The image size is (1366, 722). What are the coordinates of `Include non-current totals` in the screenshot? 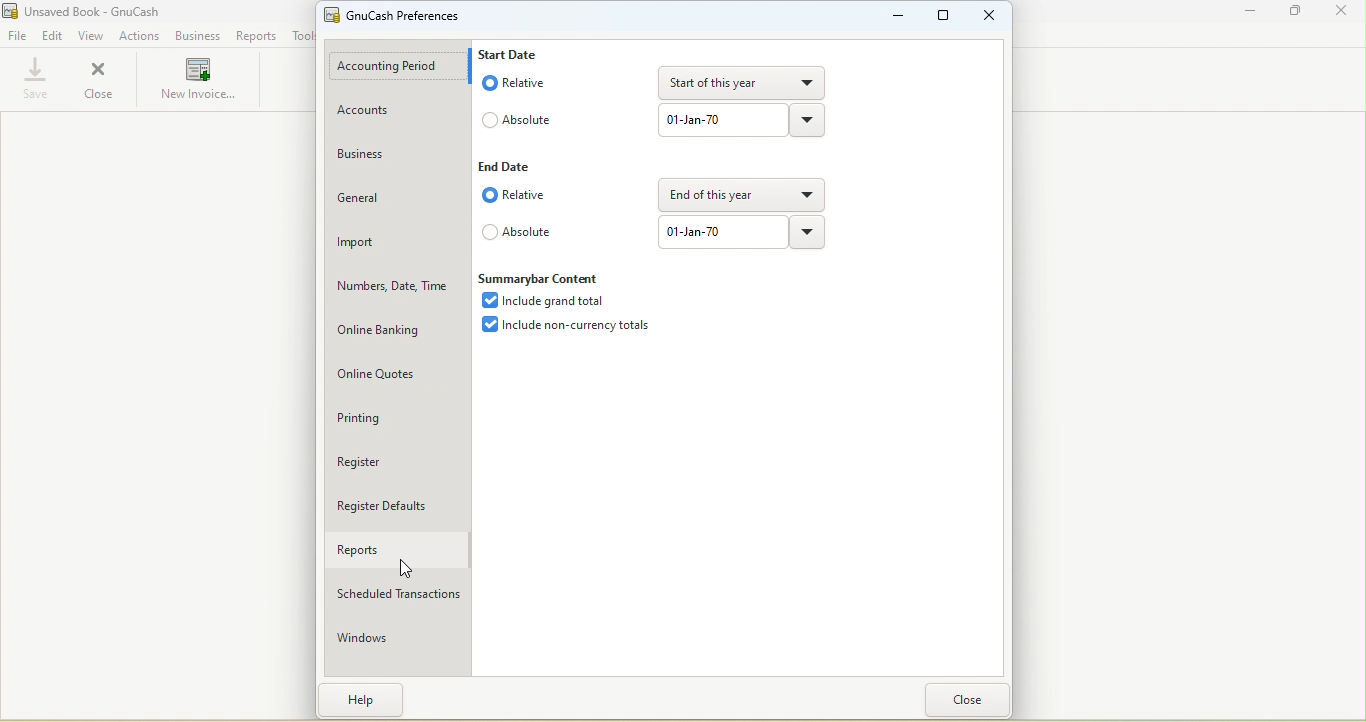 It's located at (569, 326).